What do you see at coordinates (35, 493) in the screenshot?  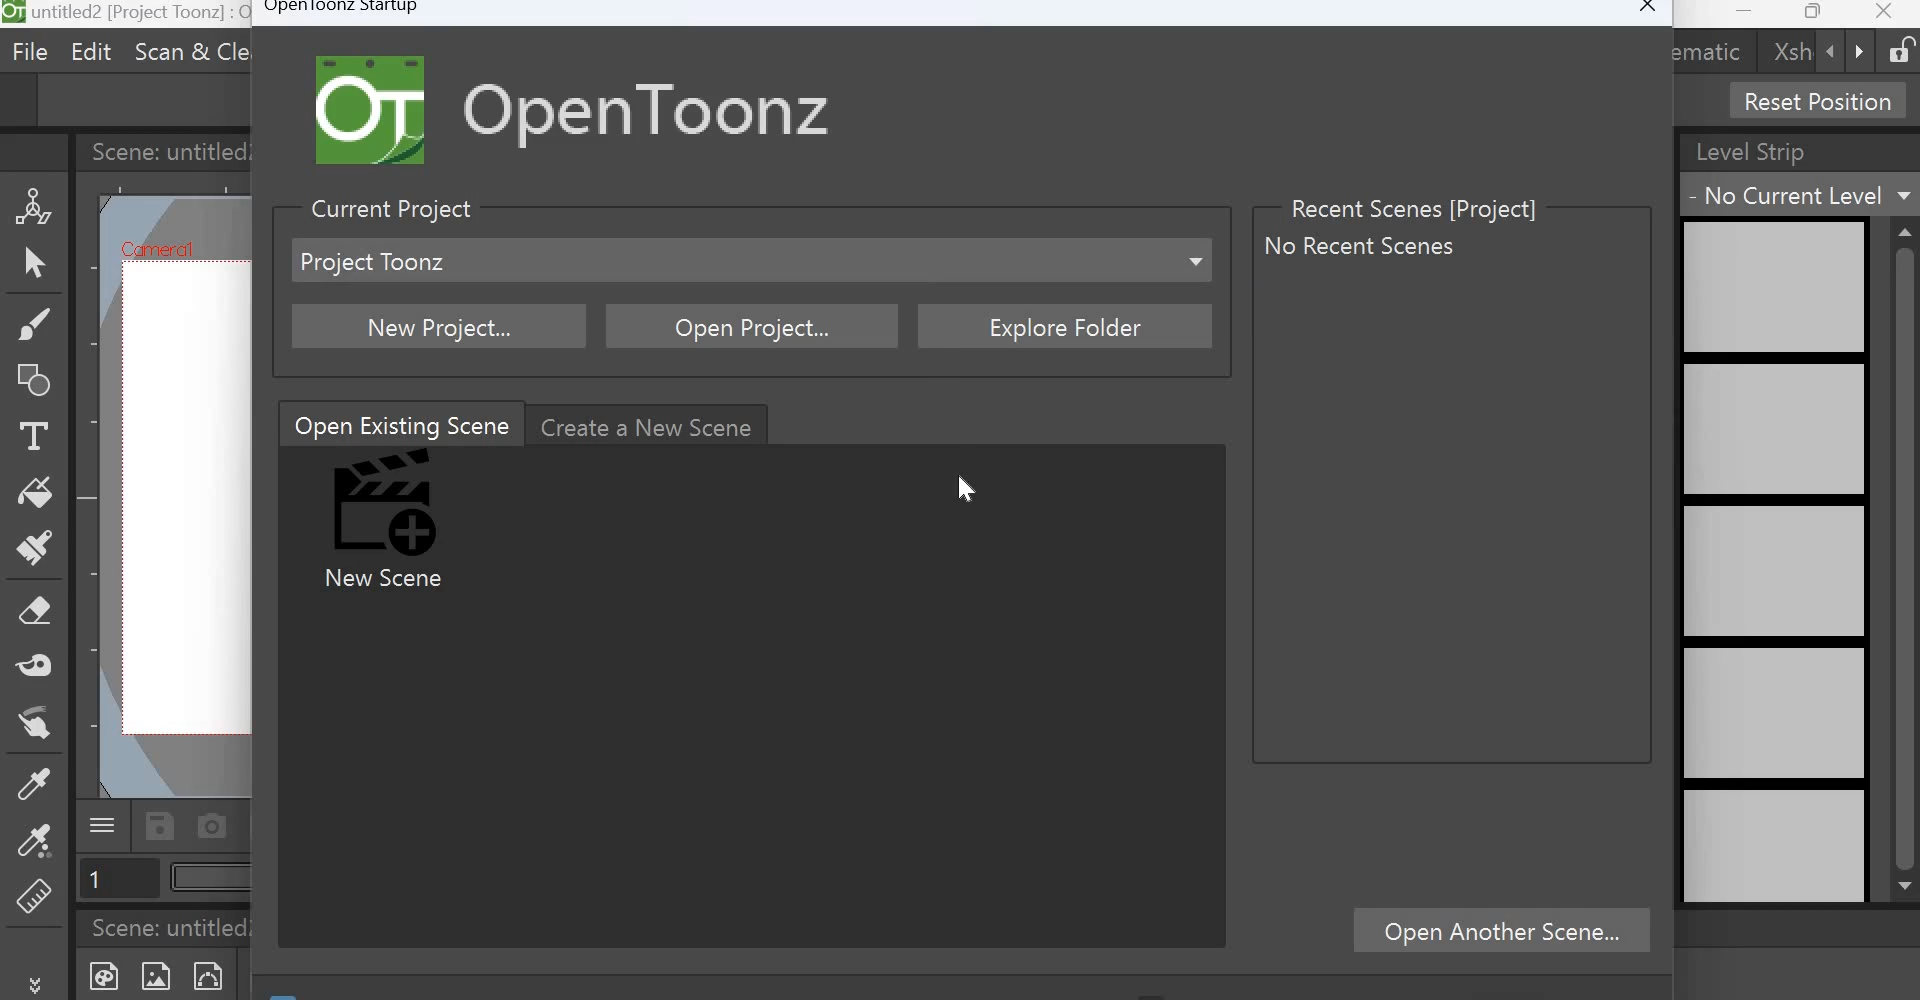 I see `Fill tool` at bounding box center [35, 493].